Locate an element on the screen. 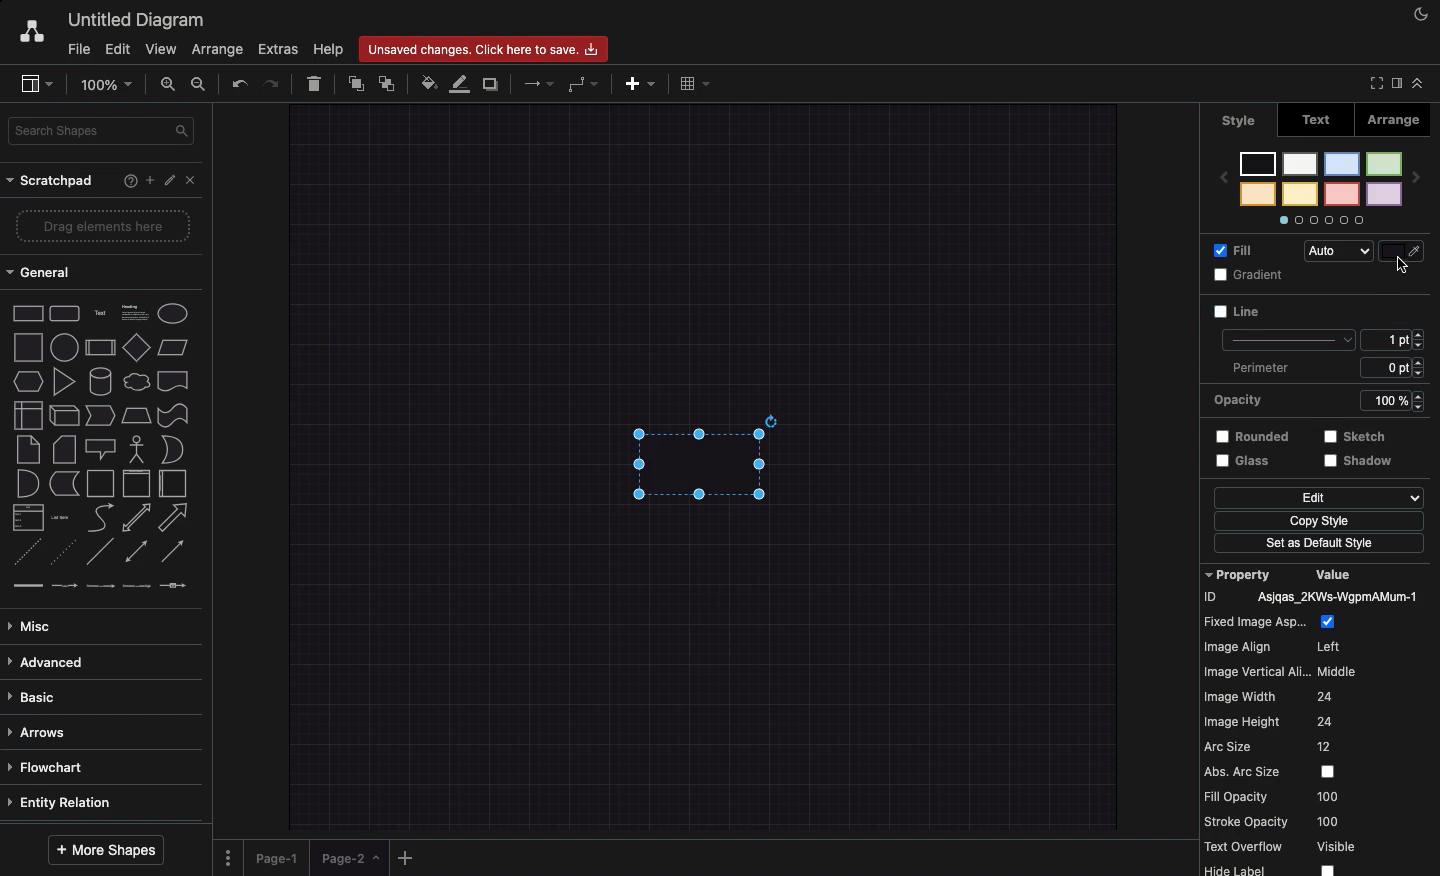 This screenshot has height=876, width=1440. Untitled diagram  is located at coordinates (138, 17).